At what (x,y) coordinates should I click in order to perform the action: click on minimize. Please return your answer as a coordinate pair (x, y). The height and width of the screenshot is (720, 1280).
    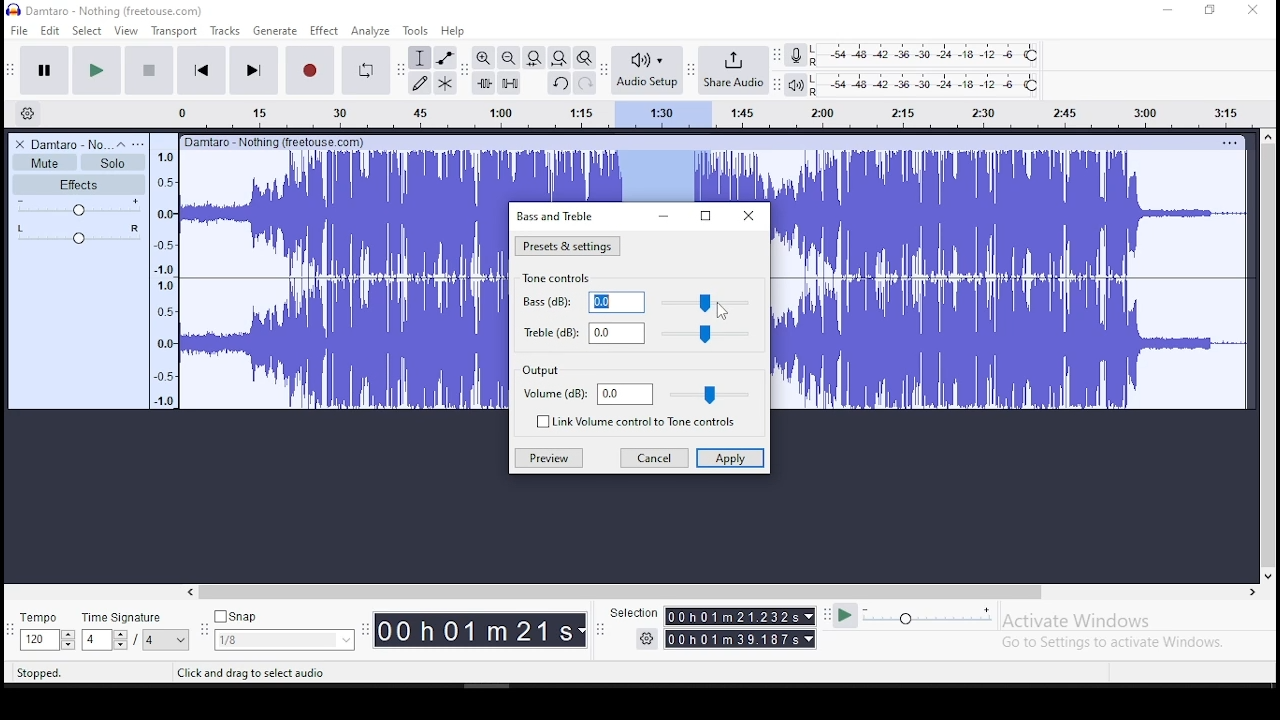
    Looking at the image, I should click on (1169, 11).